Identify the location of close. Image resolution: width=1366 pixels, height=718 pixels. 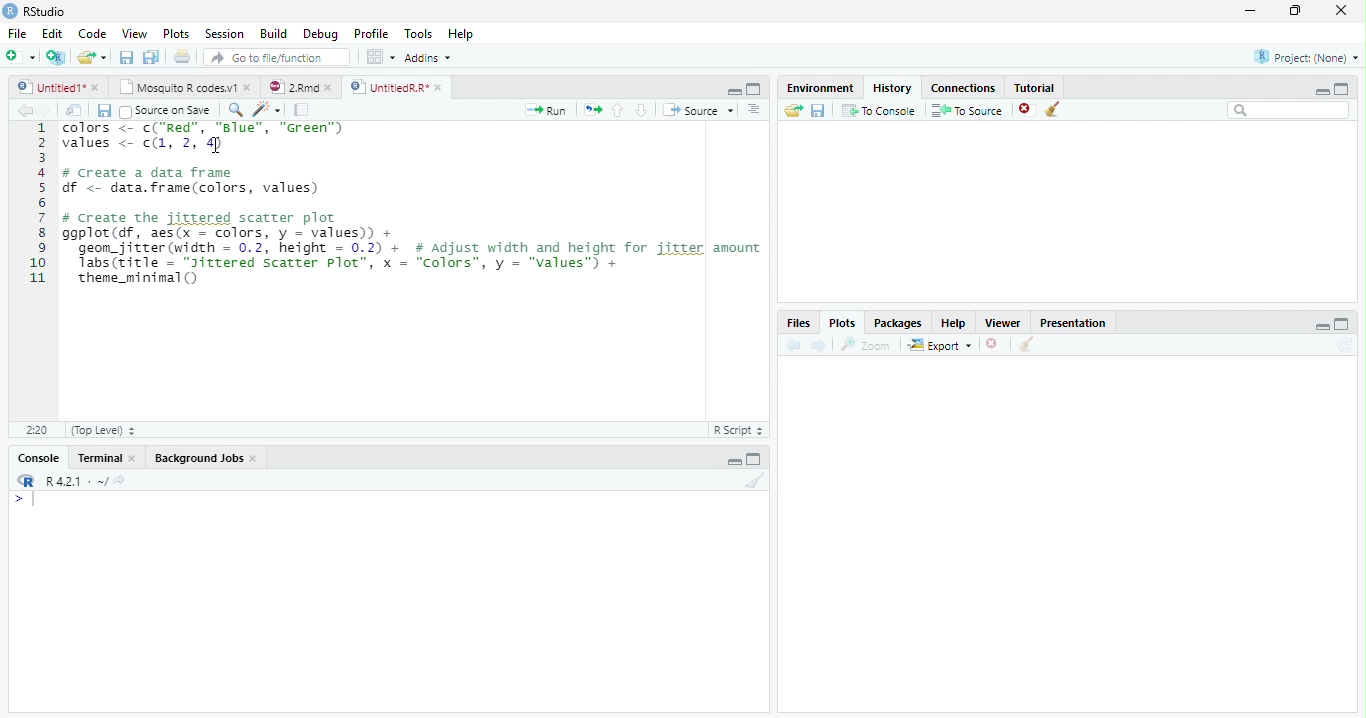
(247, 87).